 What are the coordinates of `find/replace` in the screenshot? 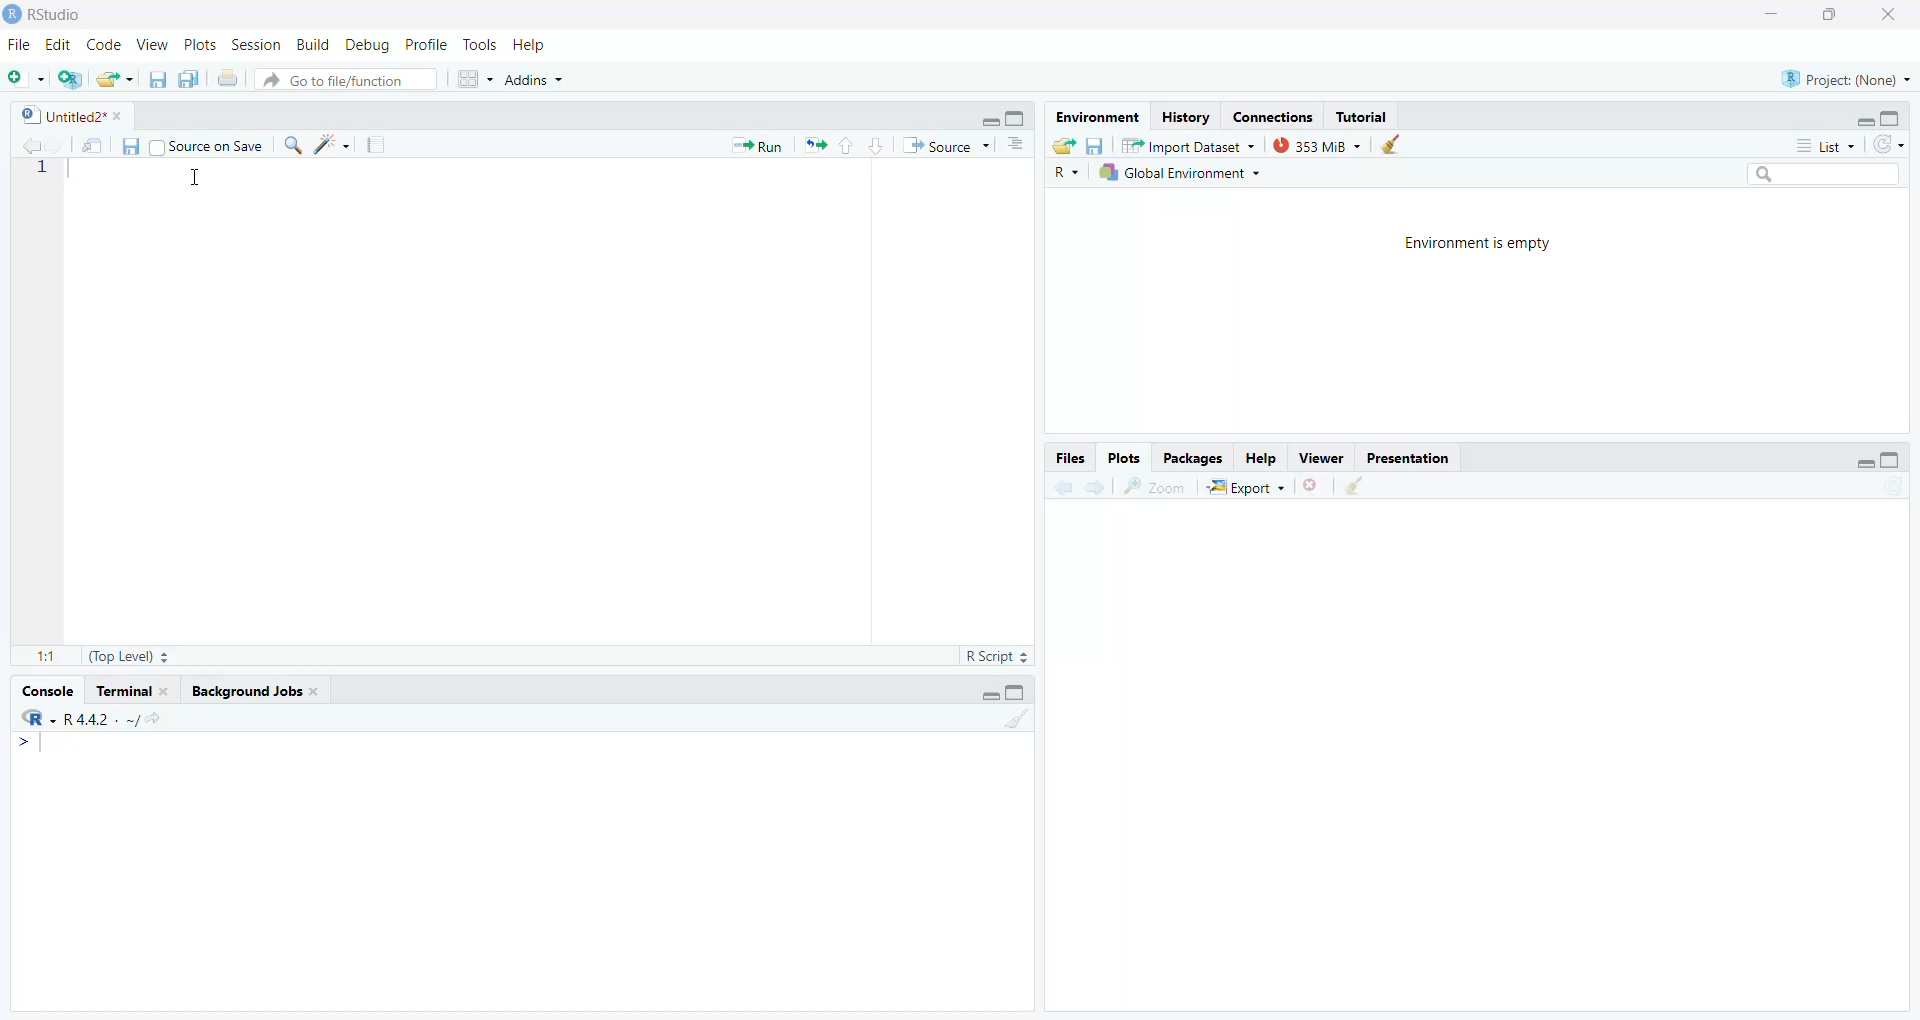 It's located at (292, 145).